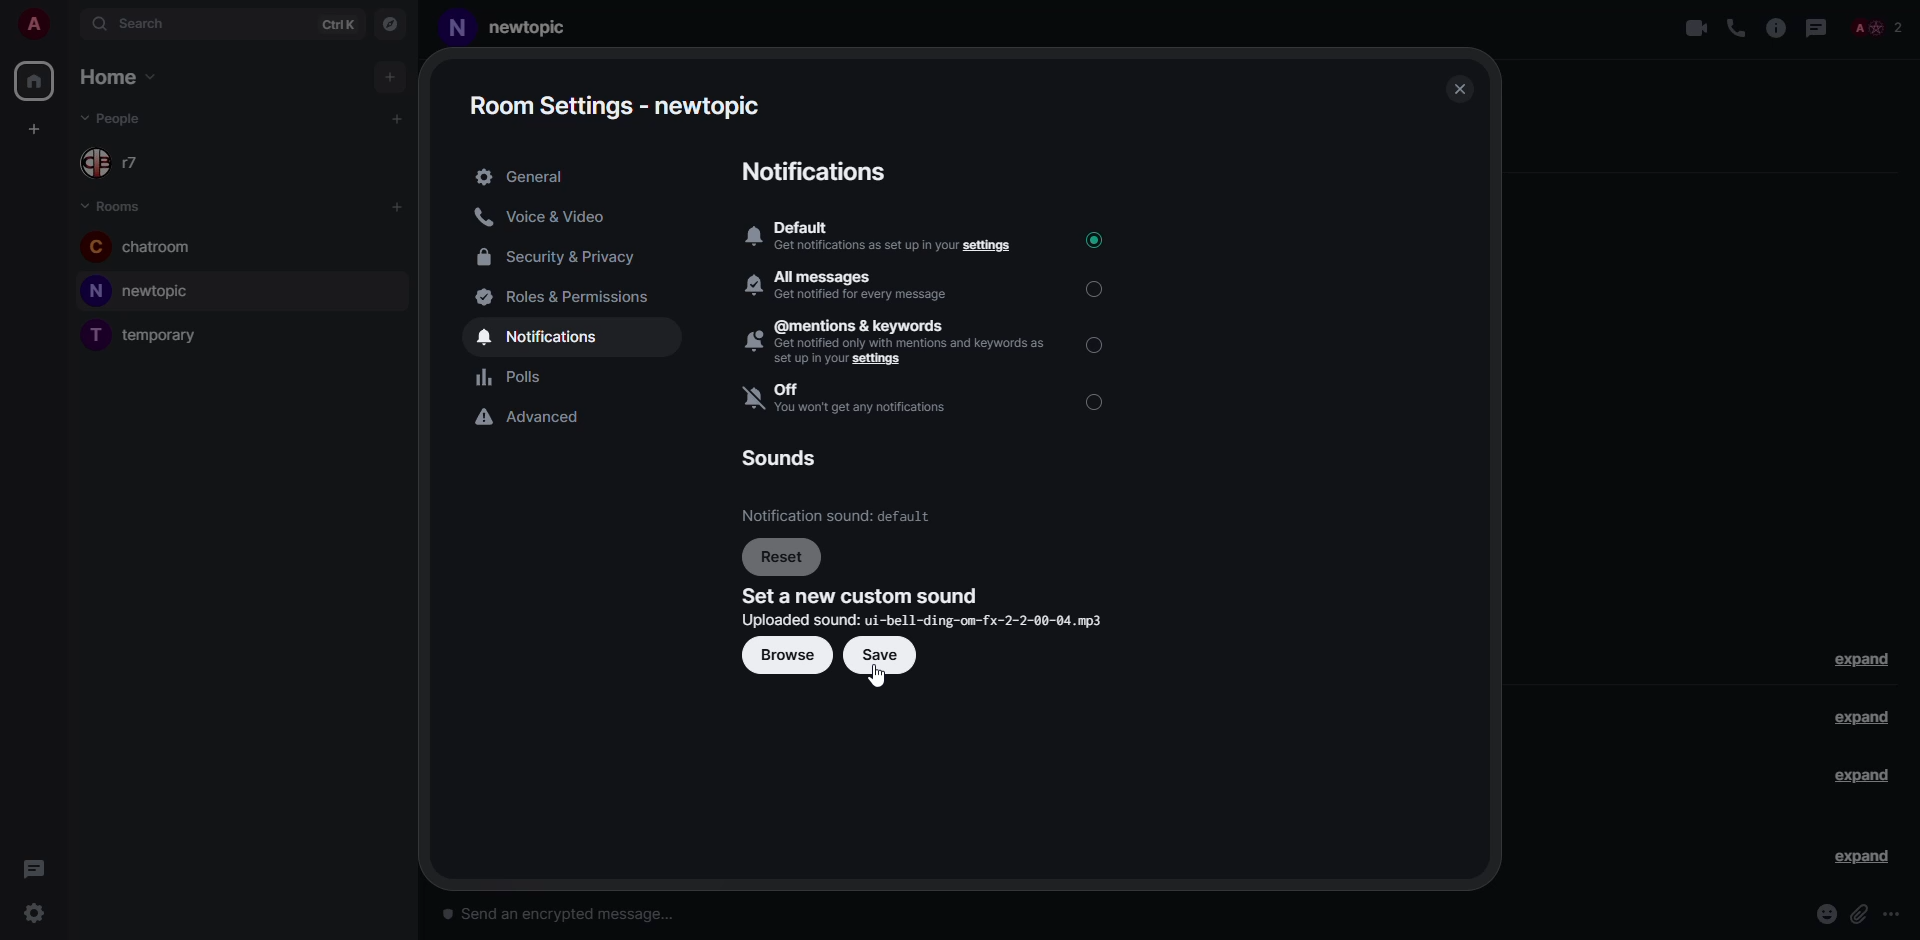 The height and width of the screenshot is (940, 1920). Describe the element at coordinates (855, 399) in the screenshot. I see `Off you won't get any notification` at that location.